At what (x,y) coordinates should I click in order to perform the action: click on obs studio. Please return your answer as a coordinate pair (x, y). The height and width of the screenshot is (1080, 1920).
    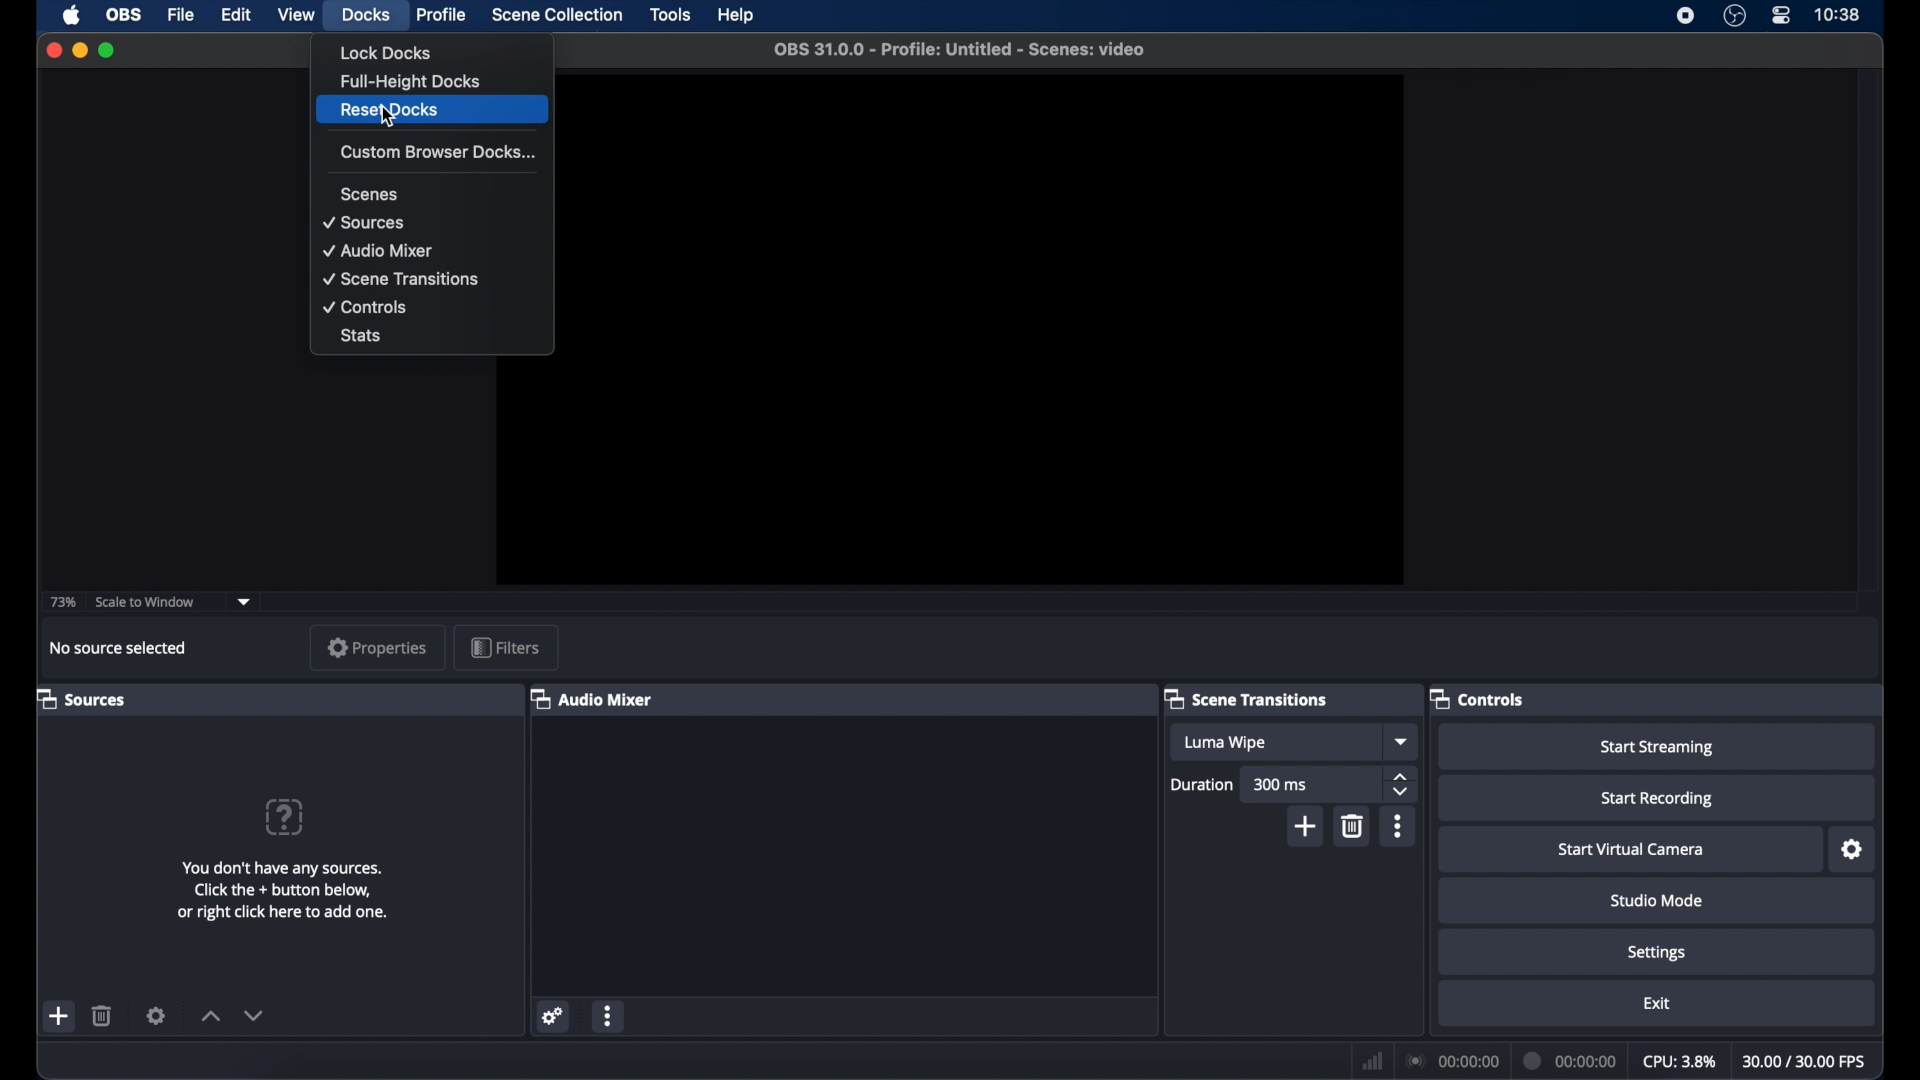
    Looking at the image, I should click on (1734, 16).